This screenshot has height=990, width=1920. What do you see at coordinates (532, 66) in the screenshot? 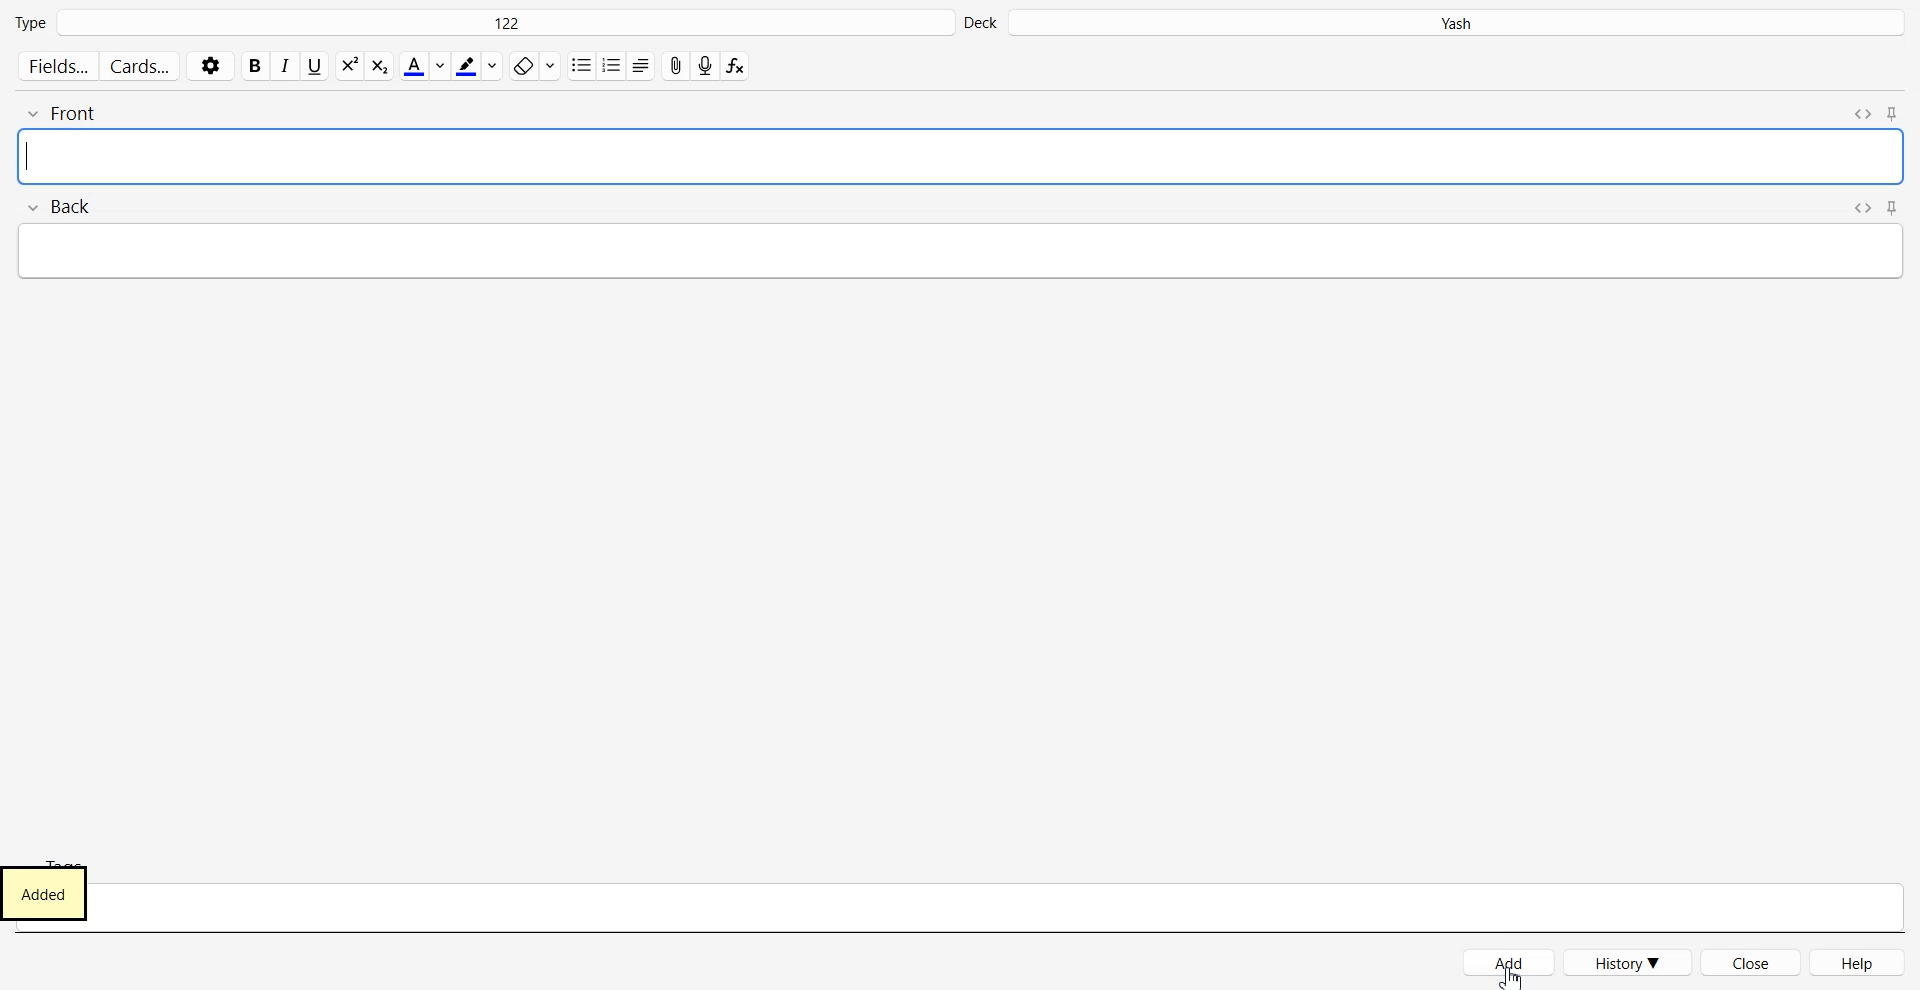
I see `Erase Format` at bounding box center [532, 66].